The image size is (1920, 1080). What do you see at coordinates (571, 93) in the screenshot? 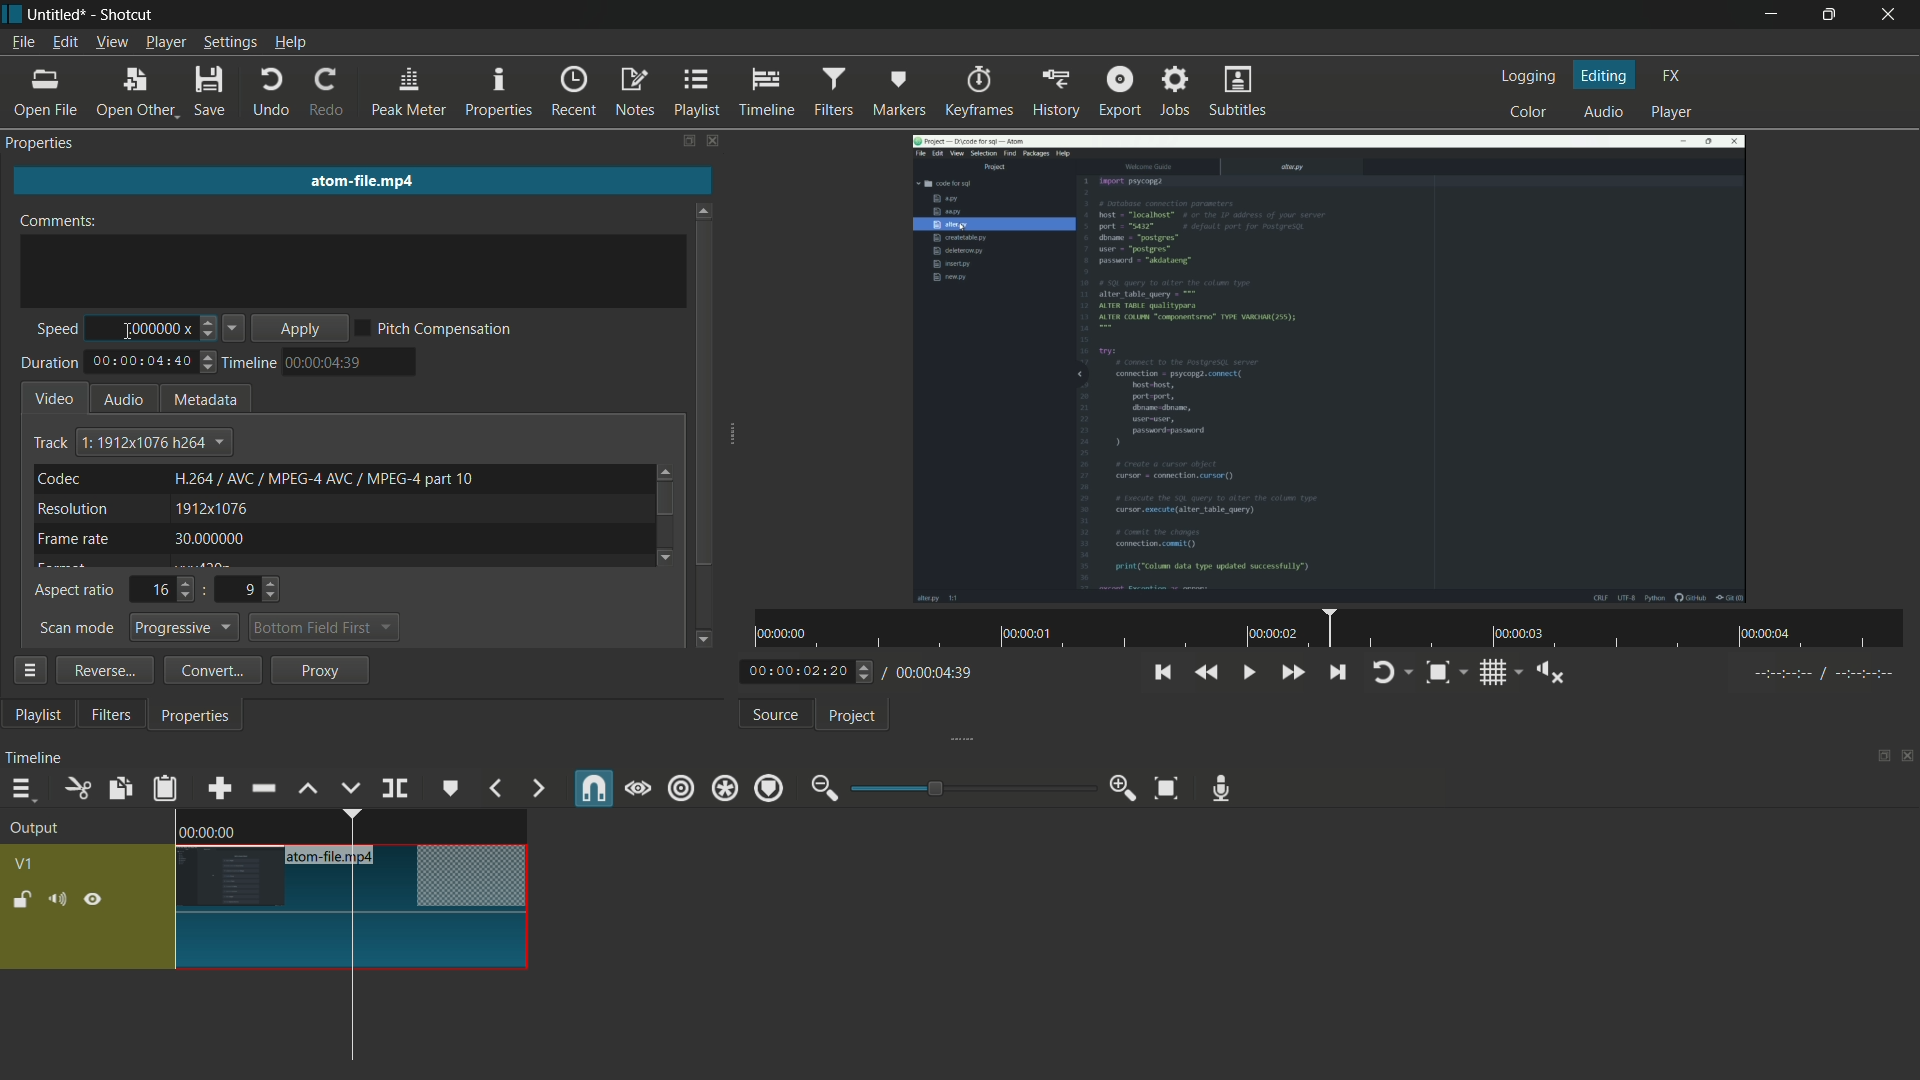
I see `recent` at bounding box center [571, 93].